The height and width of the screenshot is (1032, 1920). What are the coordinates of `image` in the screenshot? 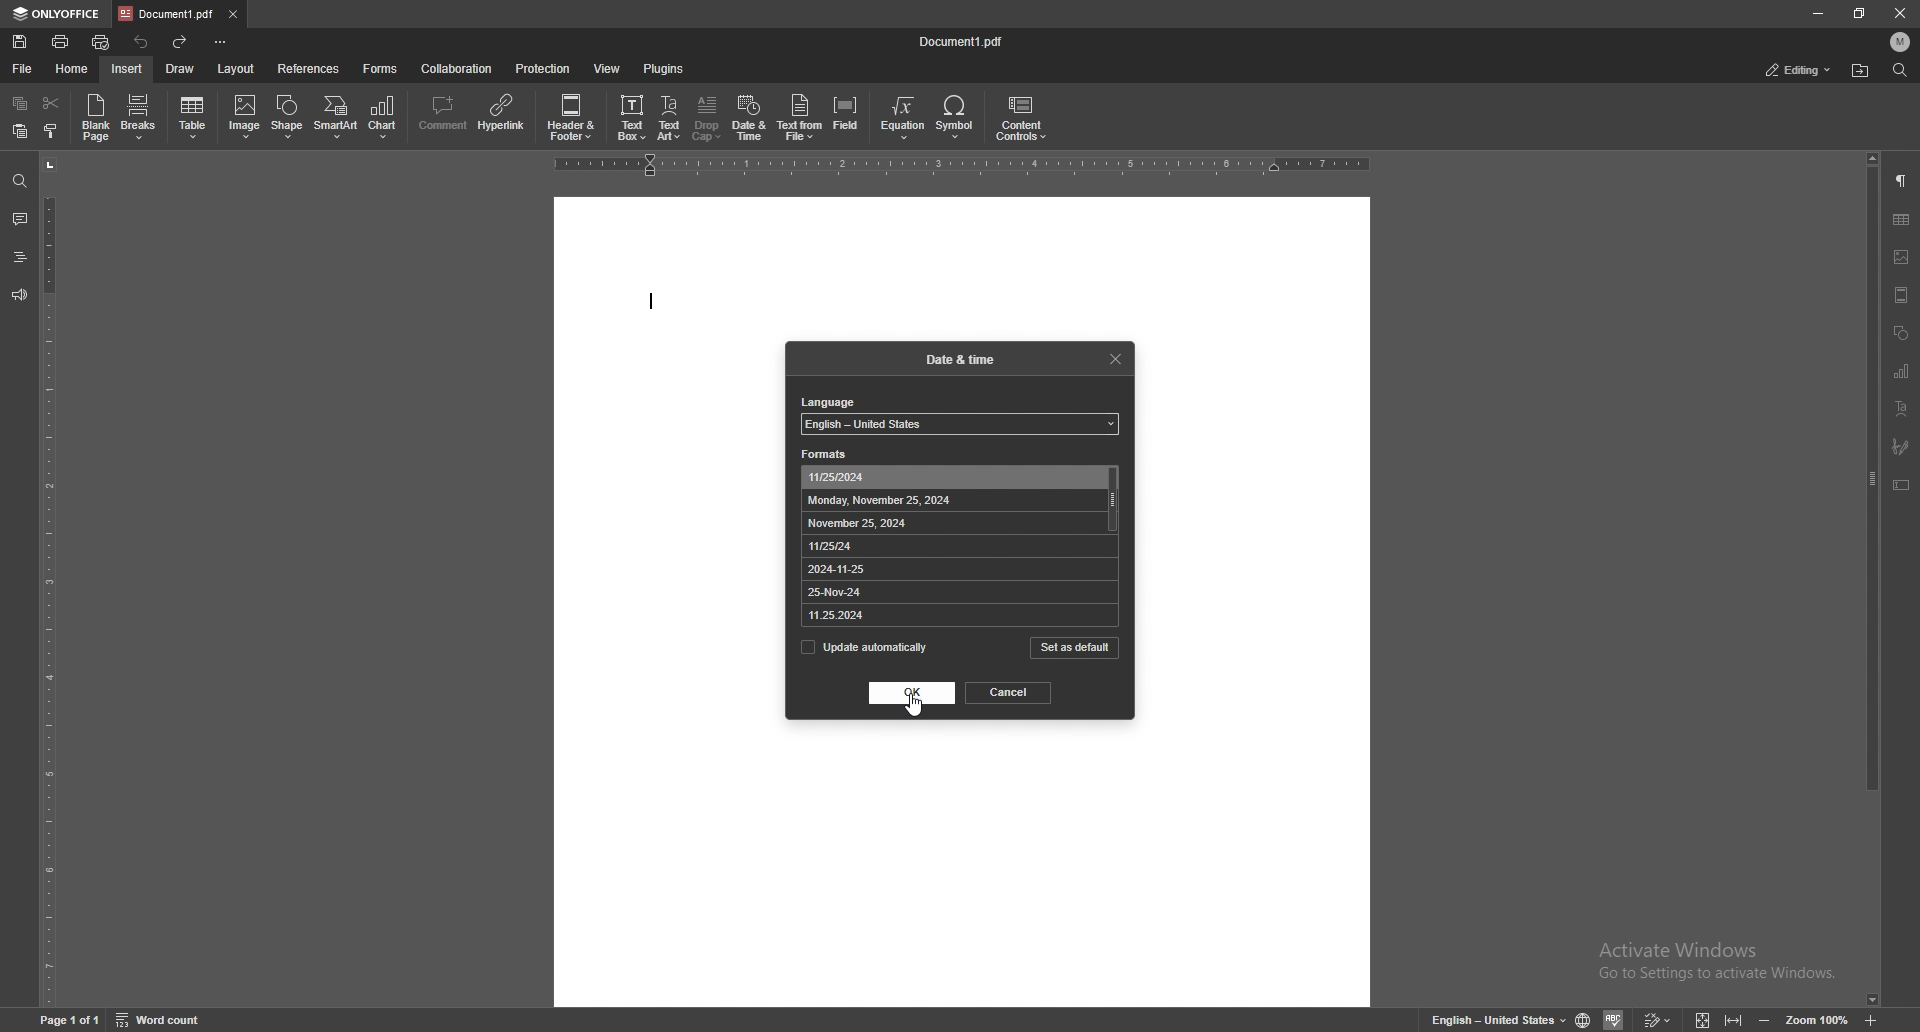 It's located at (242, 117).